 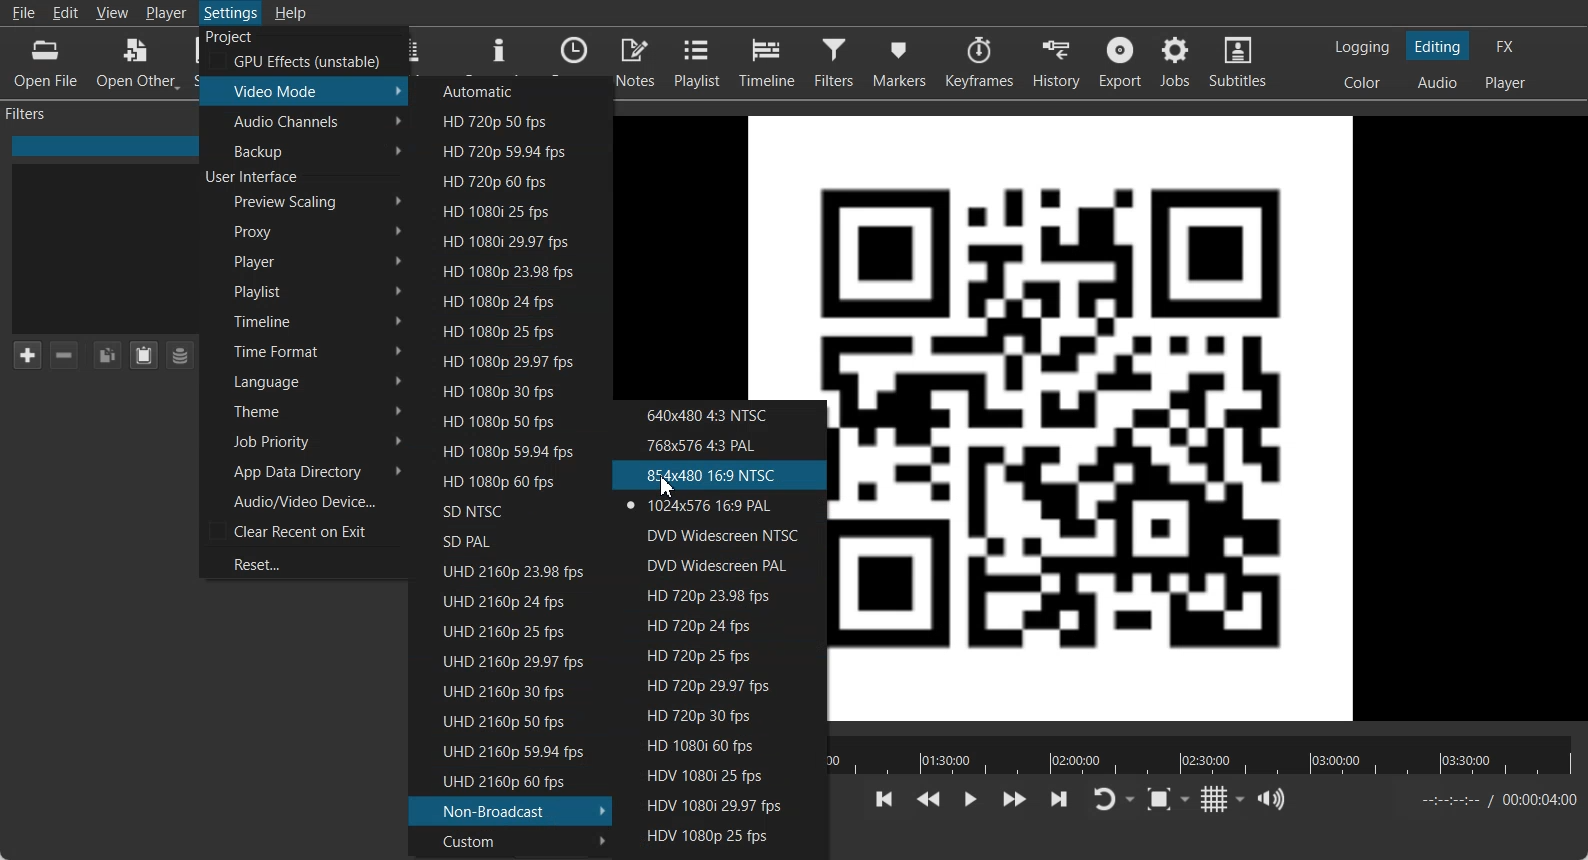 I want to click on Video Mode, so click(x=305, y=90).